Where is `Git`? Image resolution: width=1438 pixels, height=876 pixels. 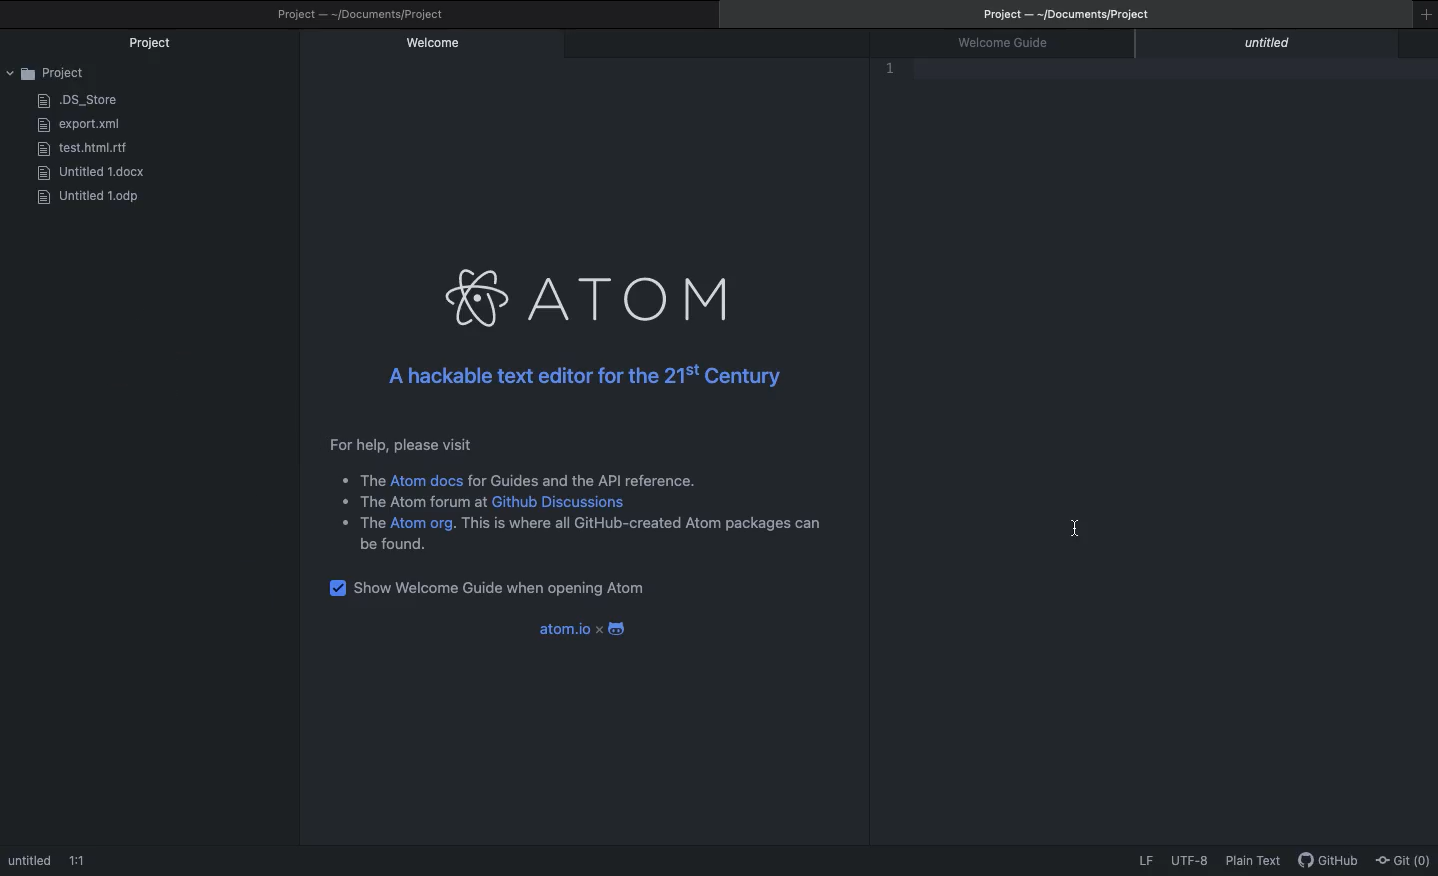 Git is located at coordinates (1406, 859).